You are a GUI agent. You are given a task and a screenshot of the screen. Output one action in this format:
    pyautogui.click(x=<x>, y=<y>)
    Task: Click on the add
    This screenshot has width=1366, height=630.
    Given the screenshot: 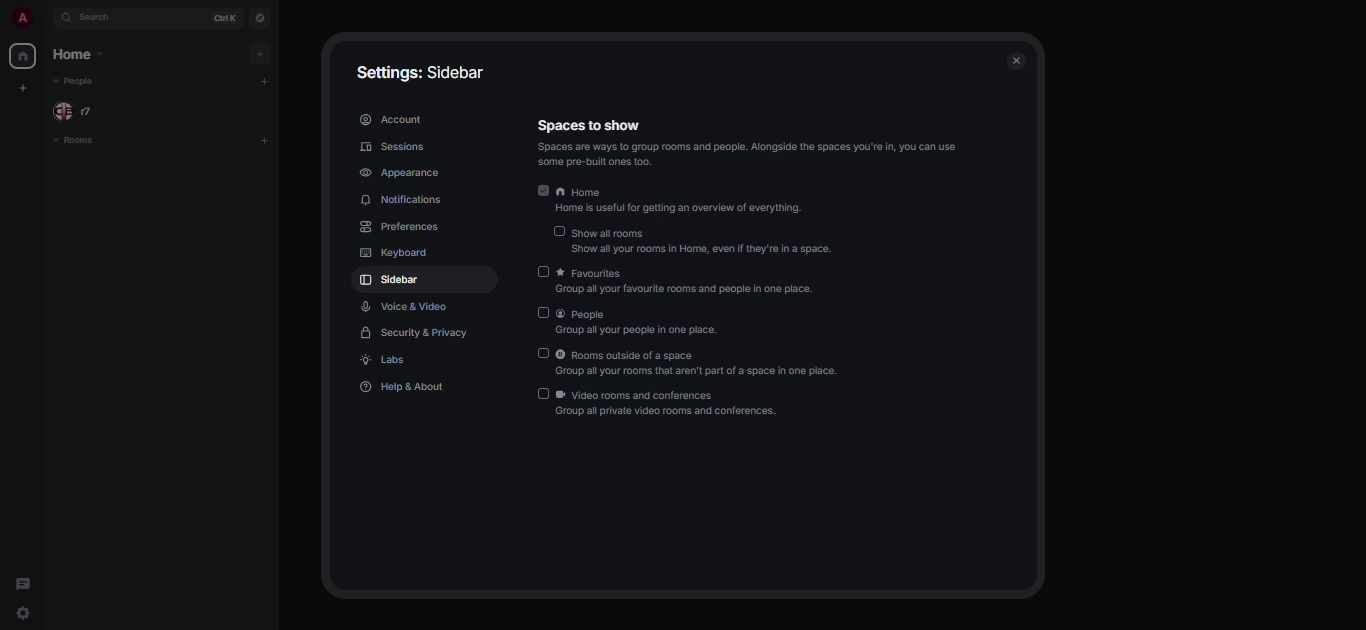 What is the action you would take?
    pyautogui.click(x=256, y=54)
    